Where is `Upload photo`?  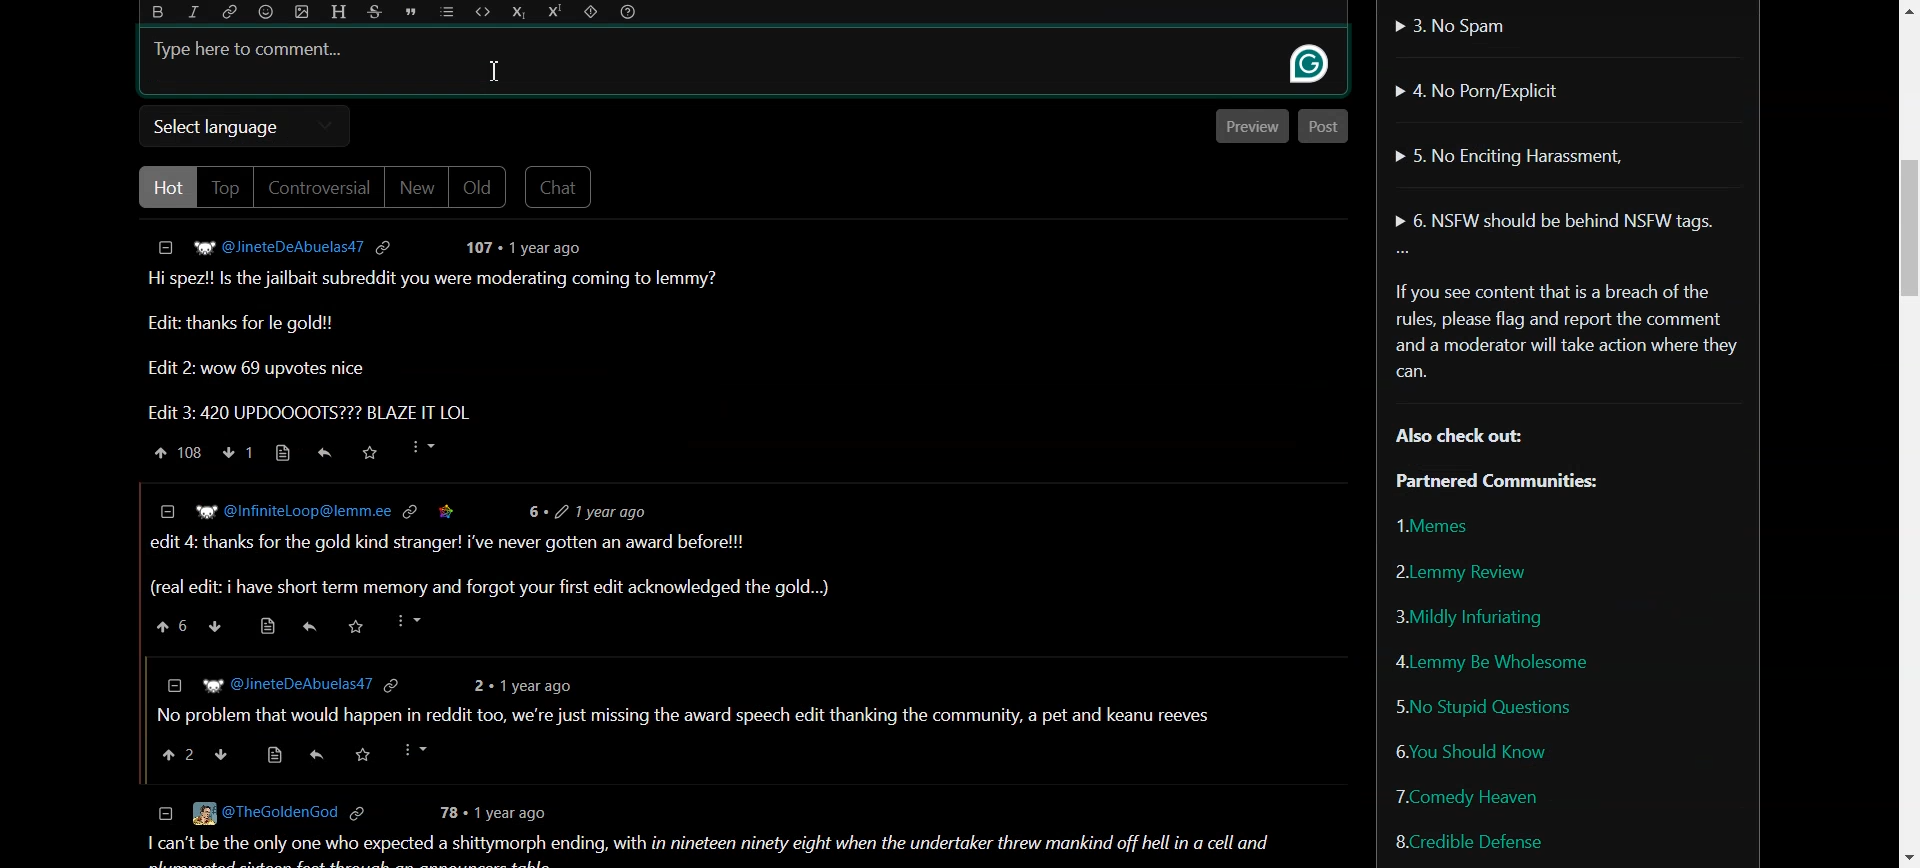 Upload photo is located at coordinates (302, 11).